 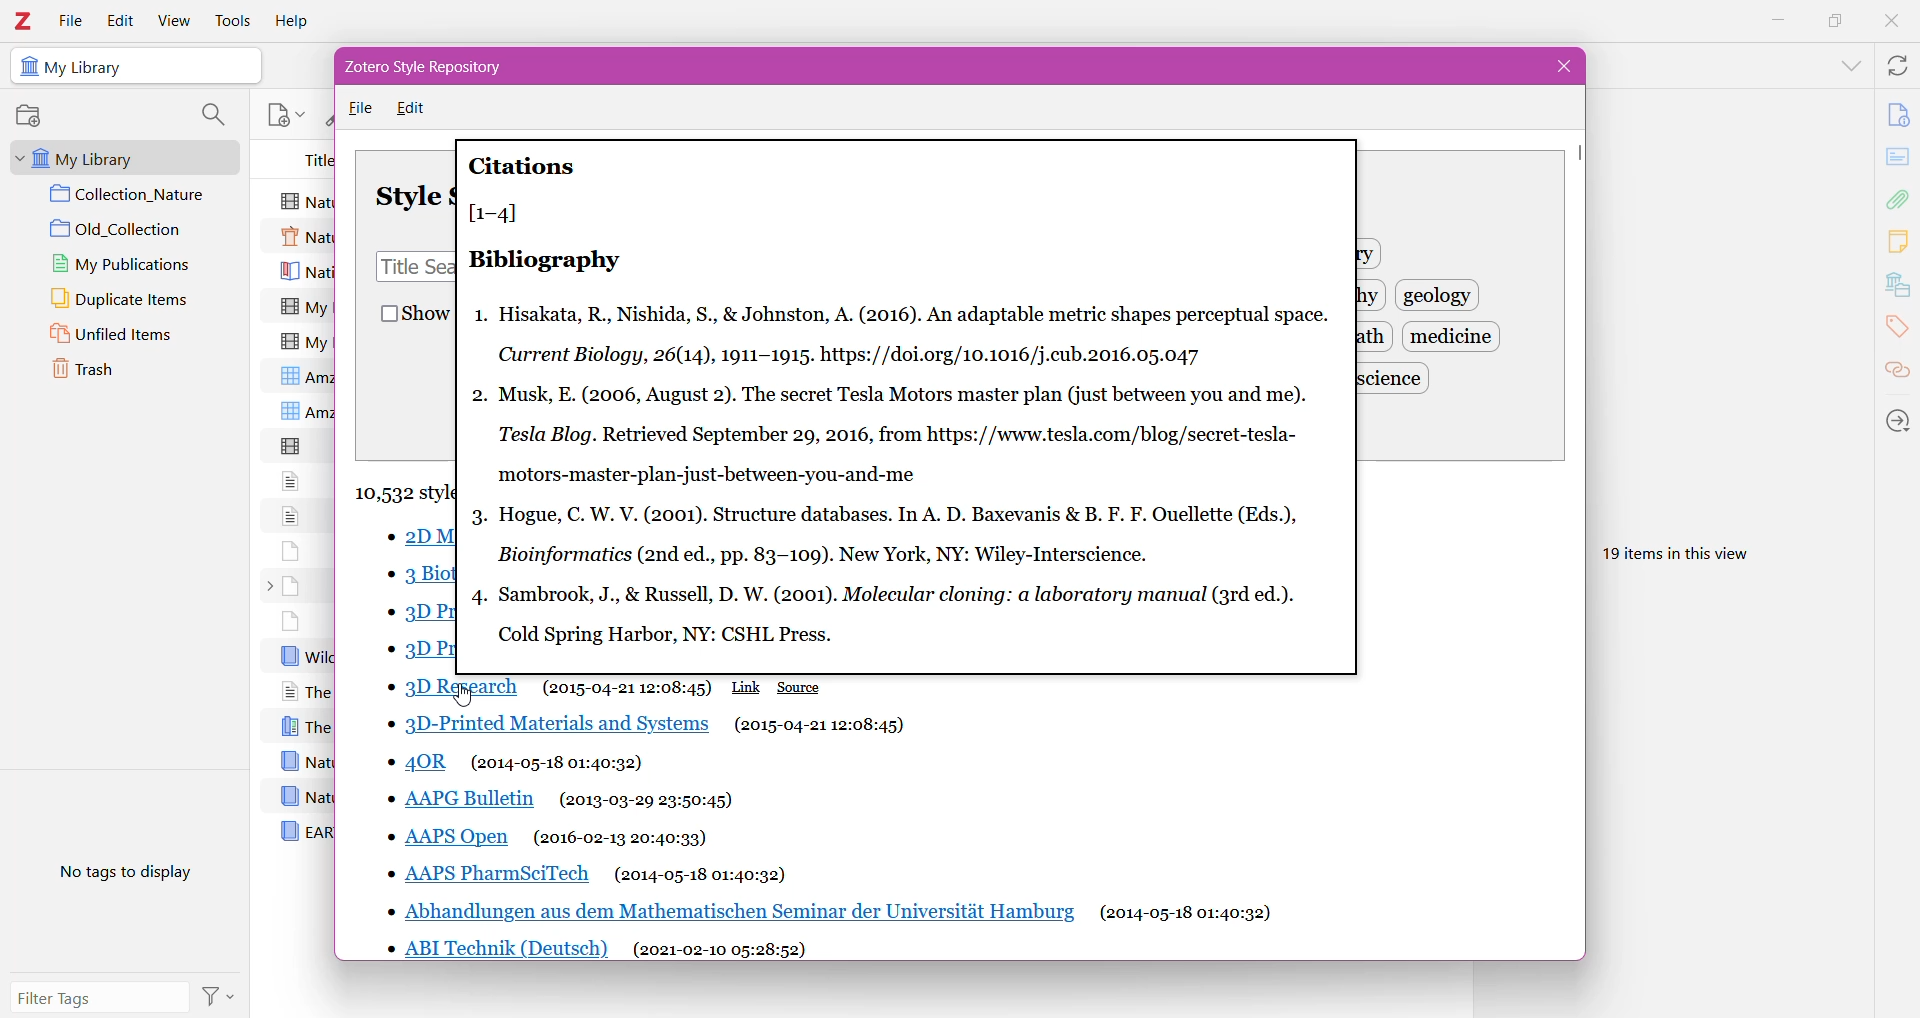 What do you see at coordinates (1832, 21) in the screenshot?
I see `Restore Down` at bounding box center [1832, 21].